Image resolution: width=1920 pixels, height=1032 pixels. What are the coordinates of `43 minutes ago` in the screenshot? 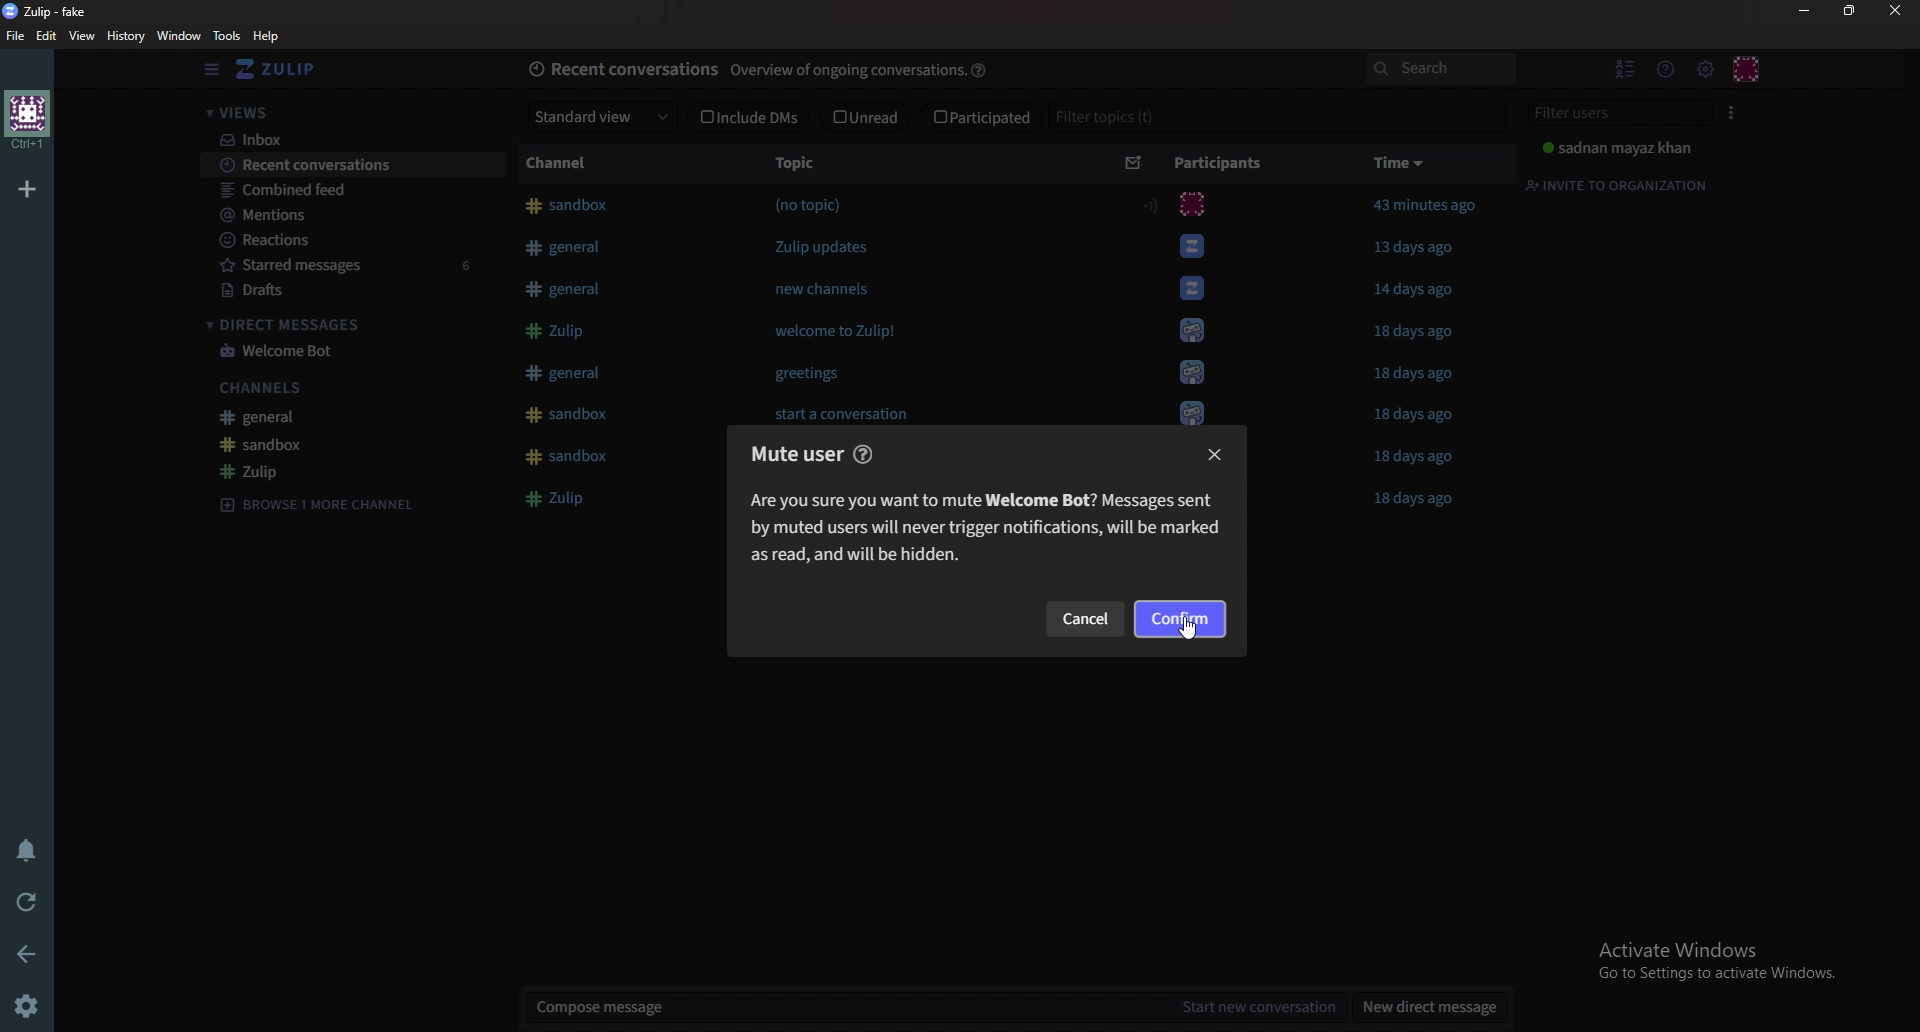 It's located at (1436, 207).